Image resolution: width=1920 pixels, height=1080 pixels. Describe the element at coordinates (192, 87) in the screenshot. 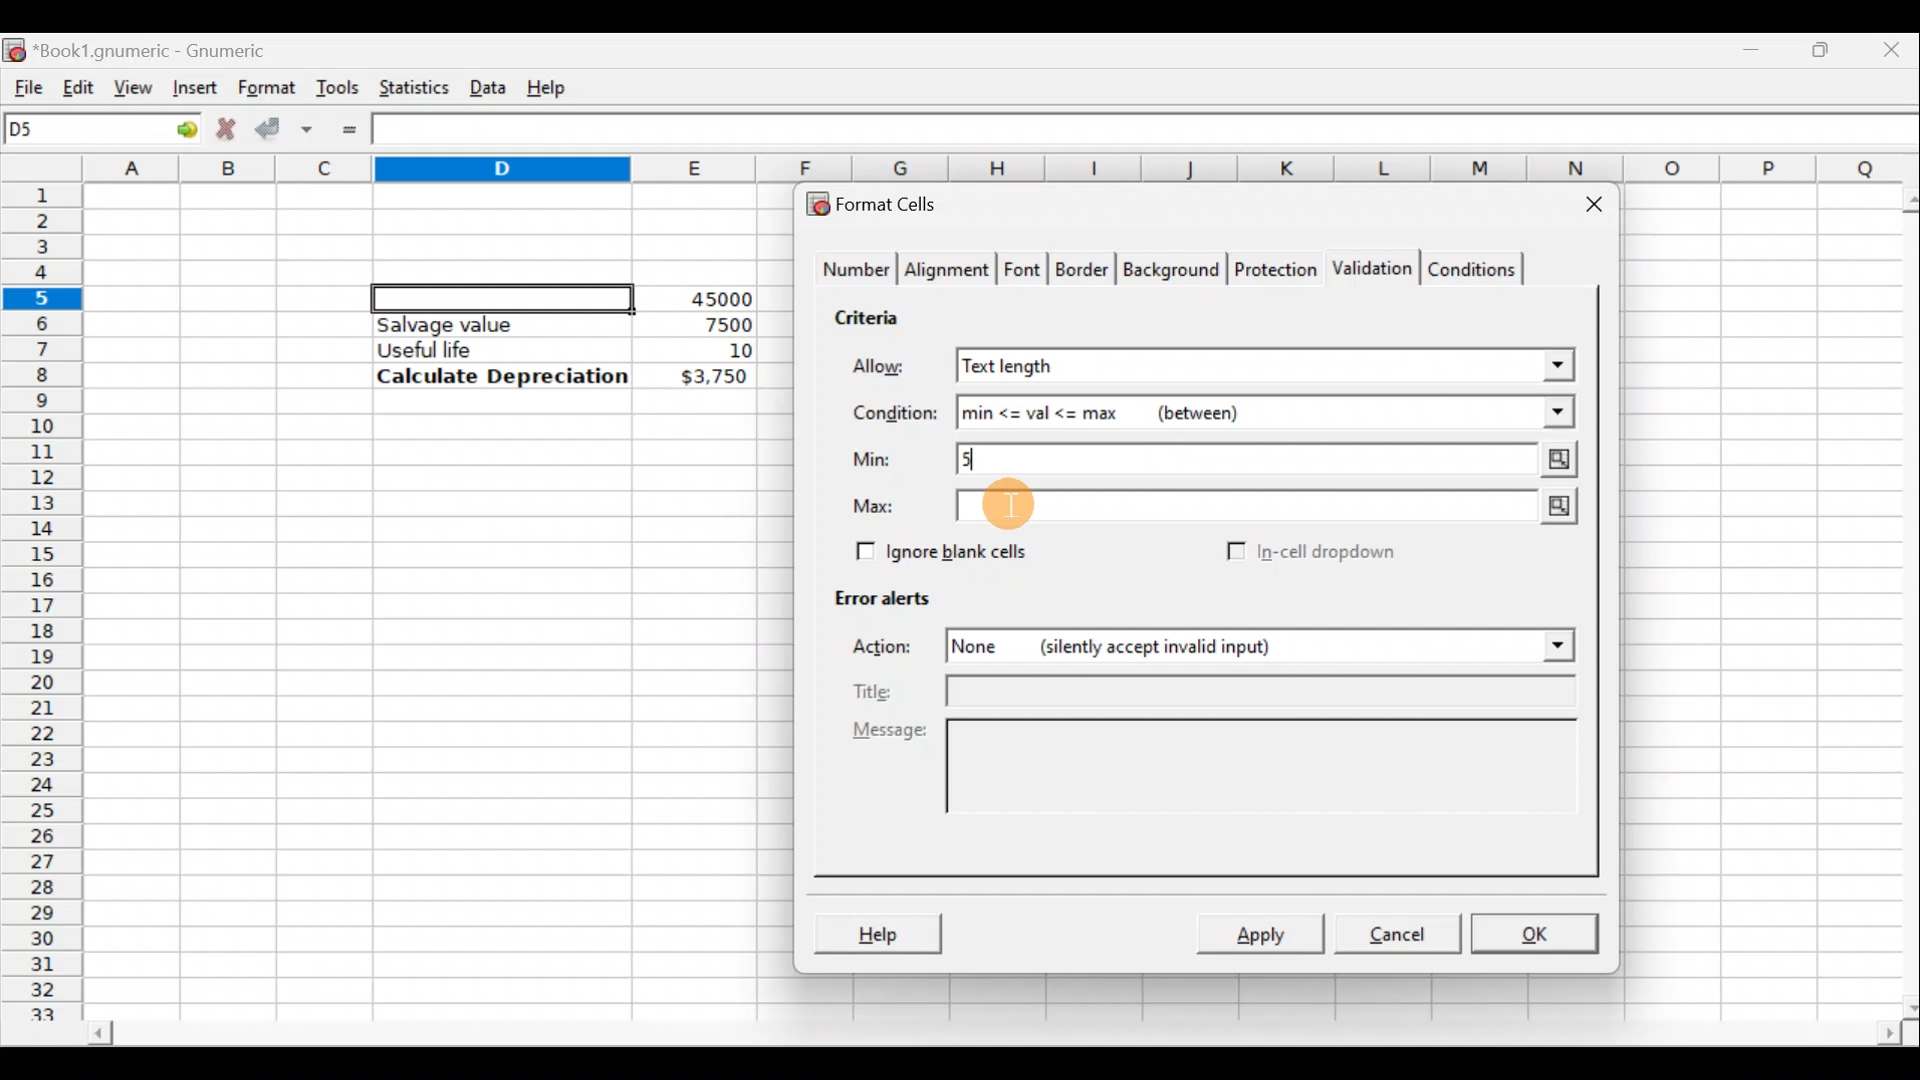

I see `Insert` at that location.